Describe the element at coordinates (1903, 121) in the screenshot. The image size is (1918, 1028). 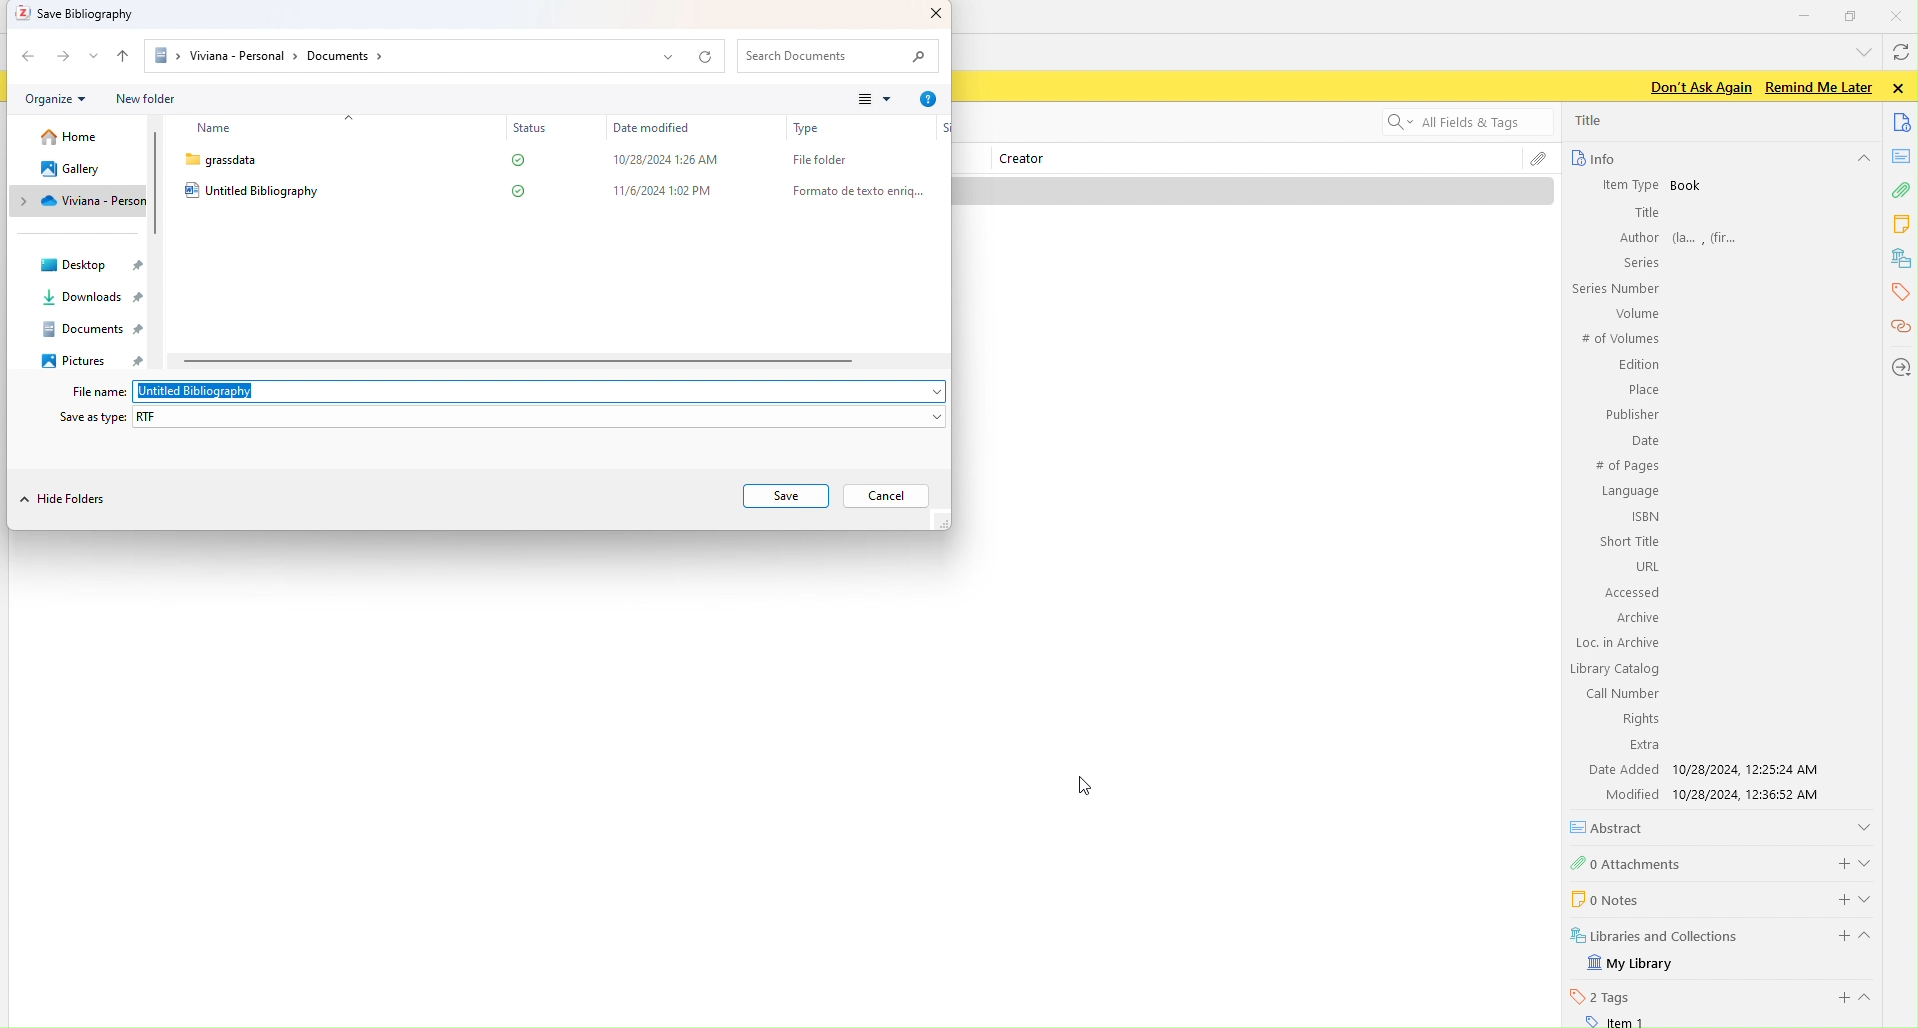
I see `documents` at that location.